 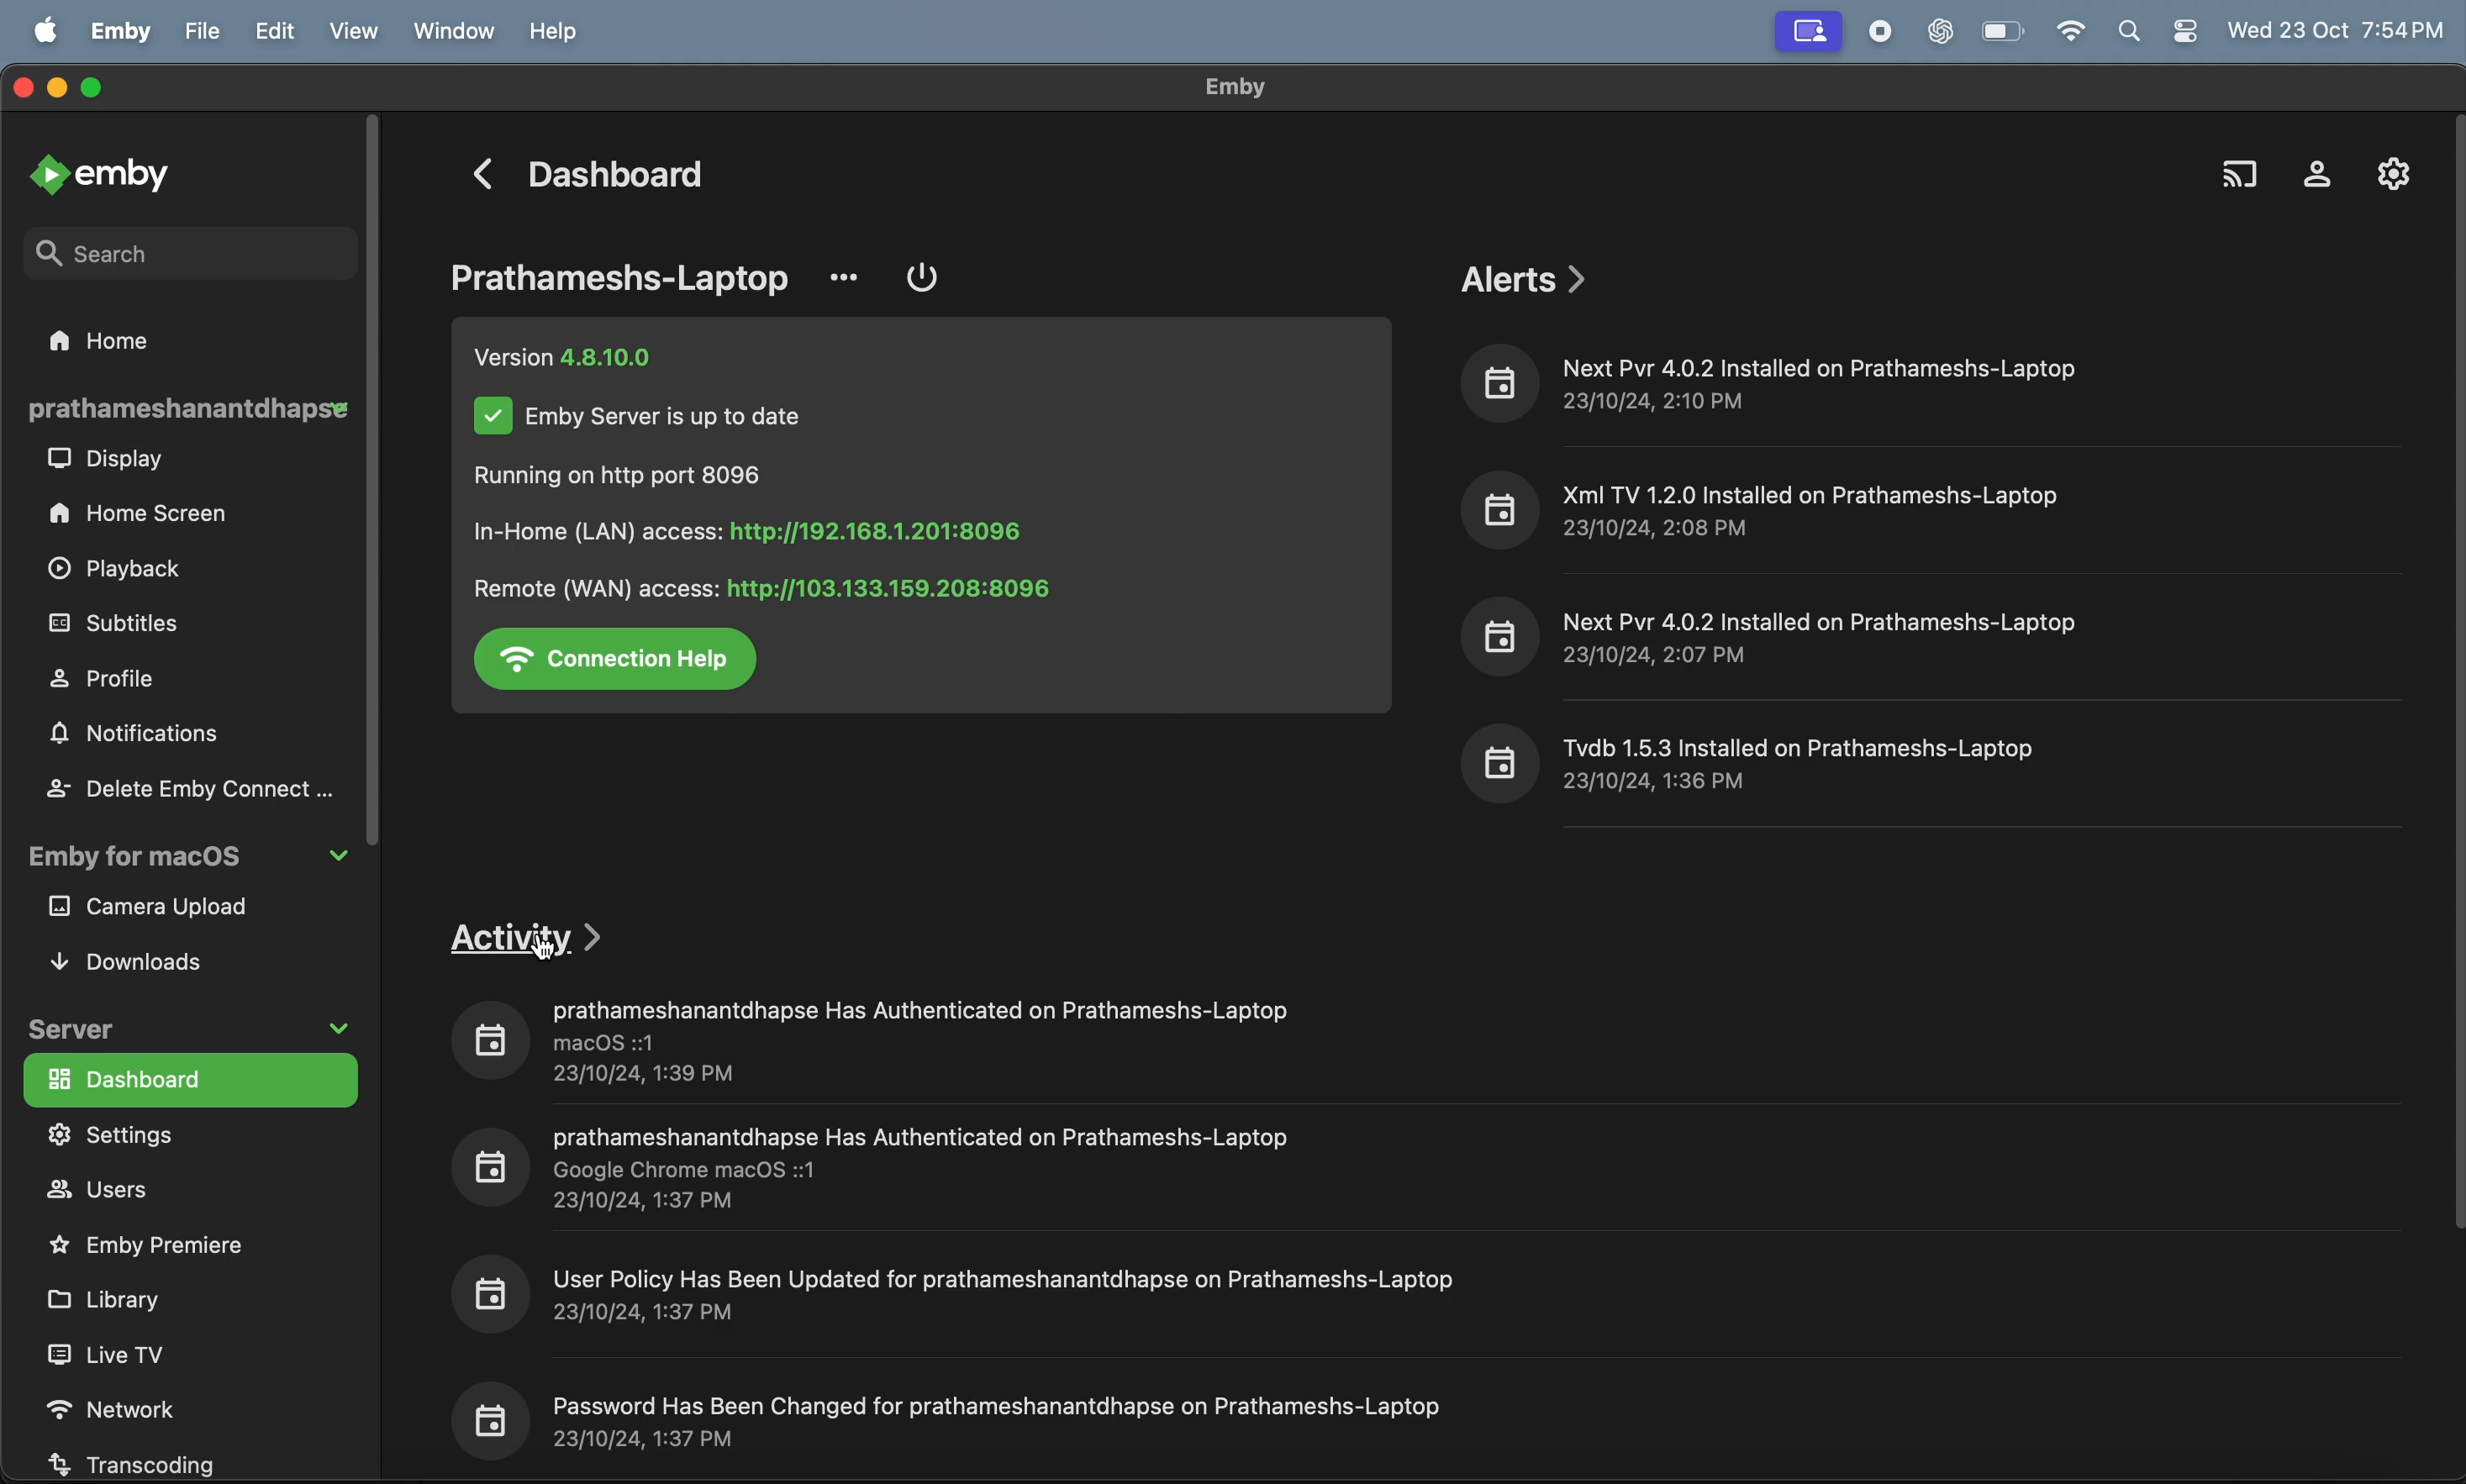 I want to click on options, so click(x=850, y=272).